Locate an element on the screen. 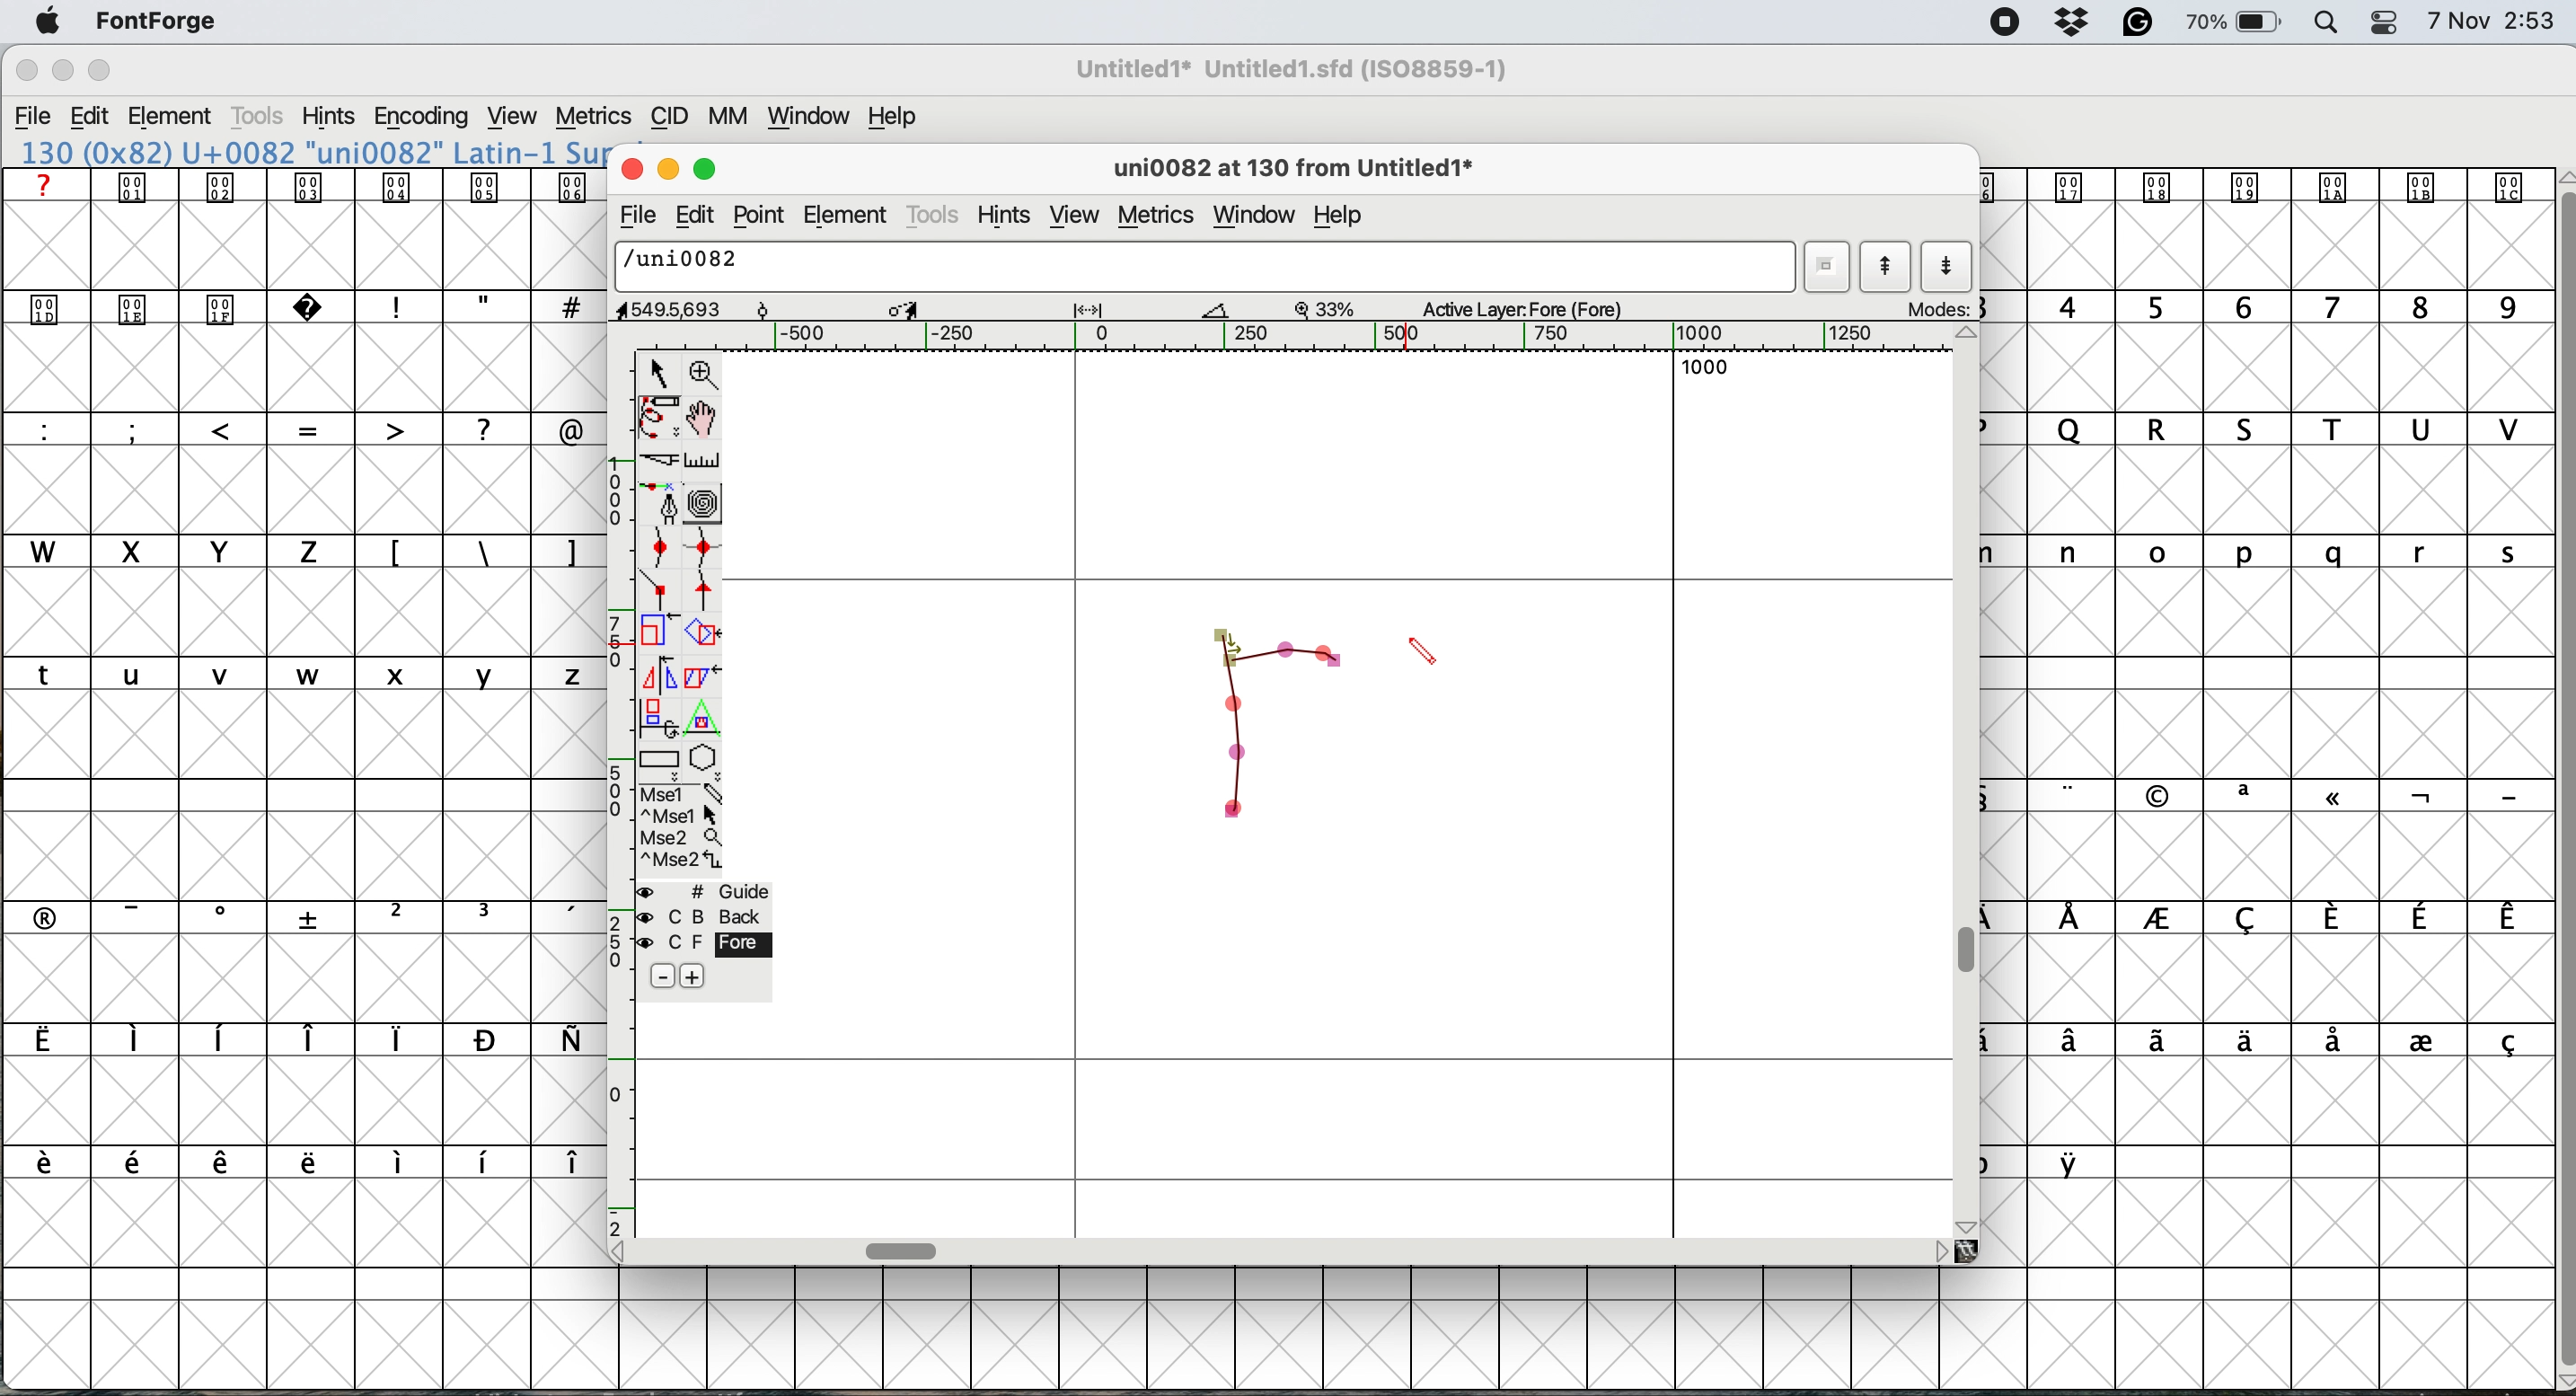 The width and height of the screenshot is (2576, 1396). zoom in is located at coordinates (706, 373).